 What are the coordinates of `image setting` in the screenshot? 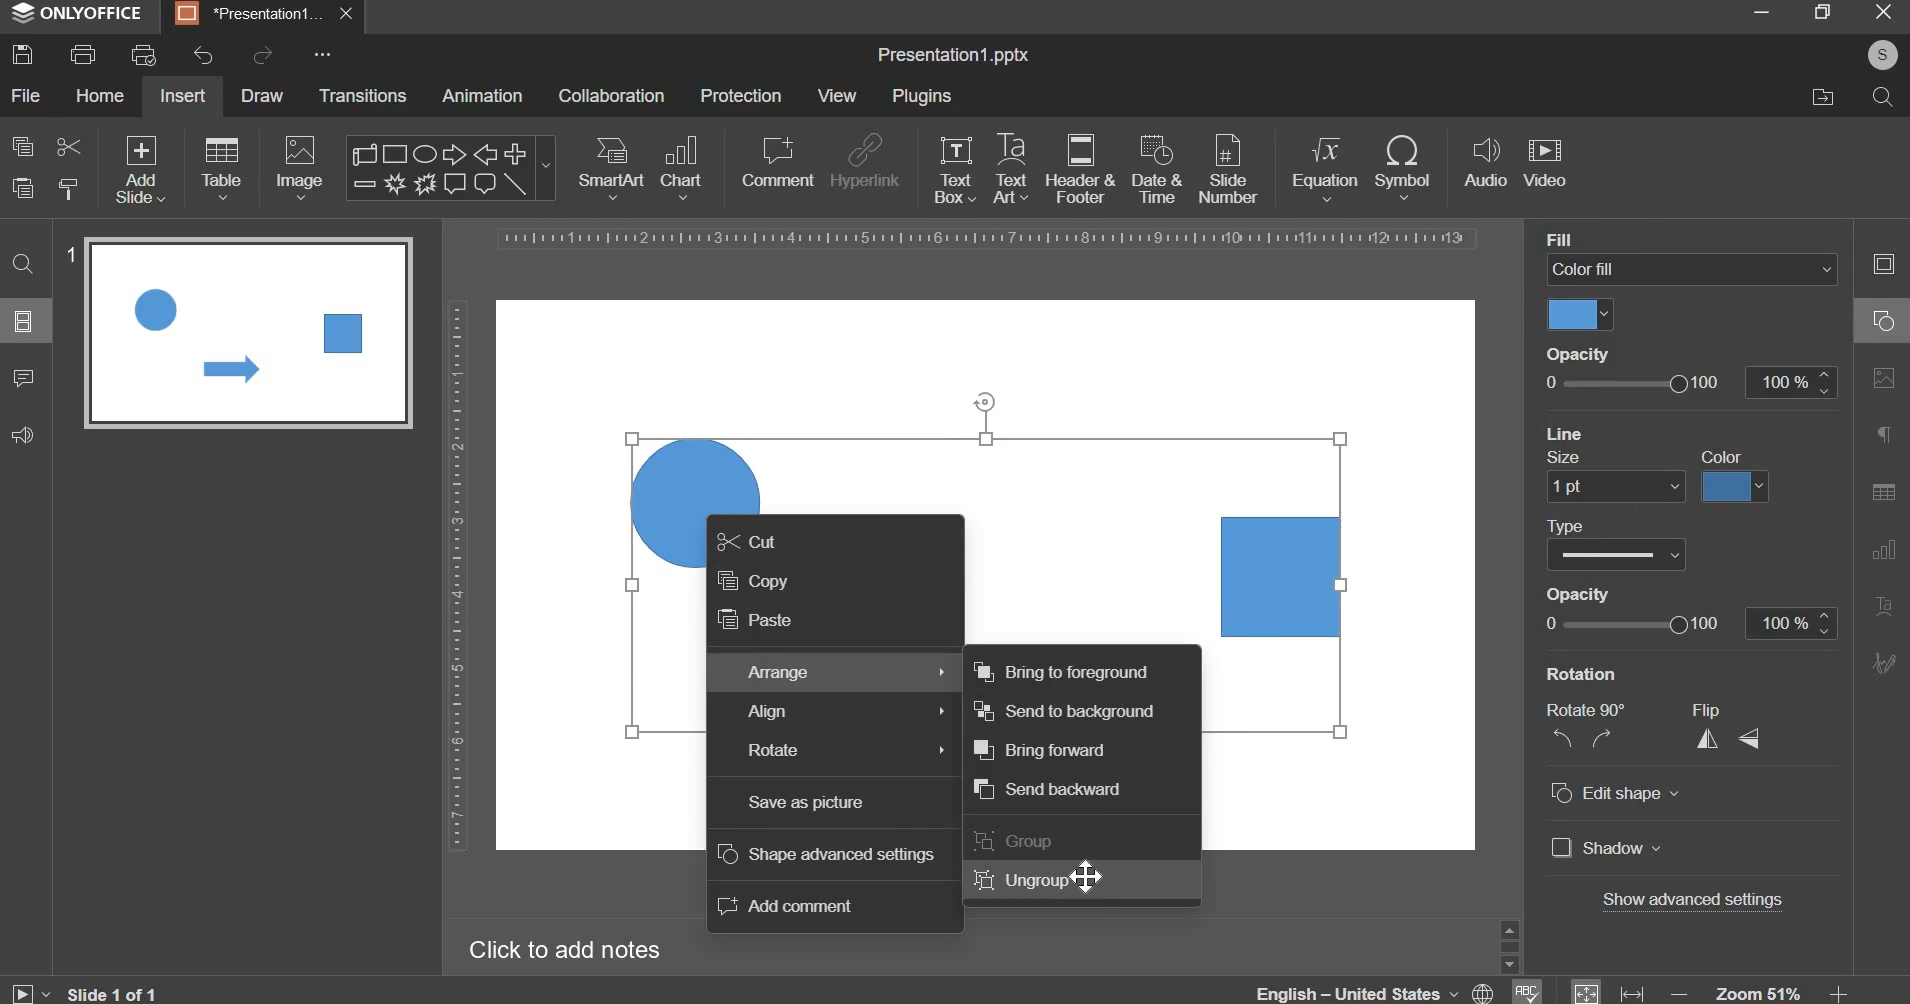 It's located at (1881, 374).